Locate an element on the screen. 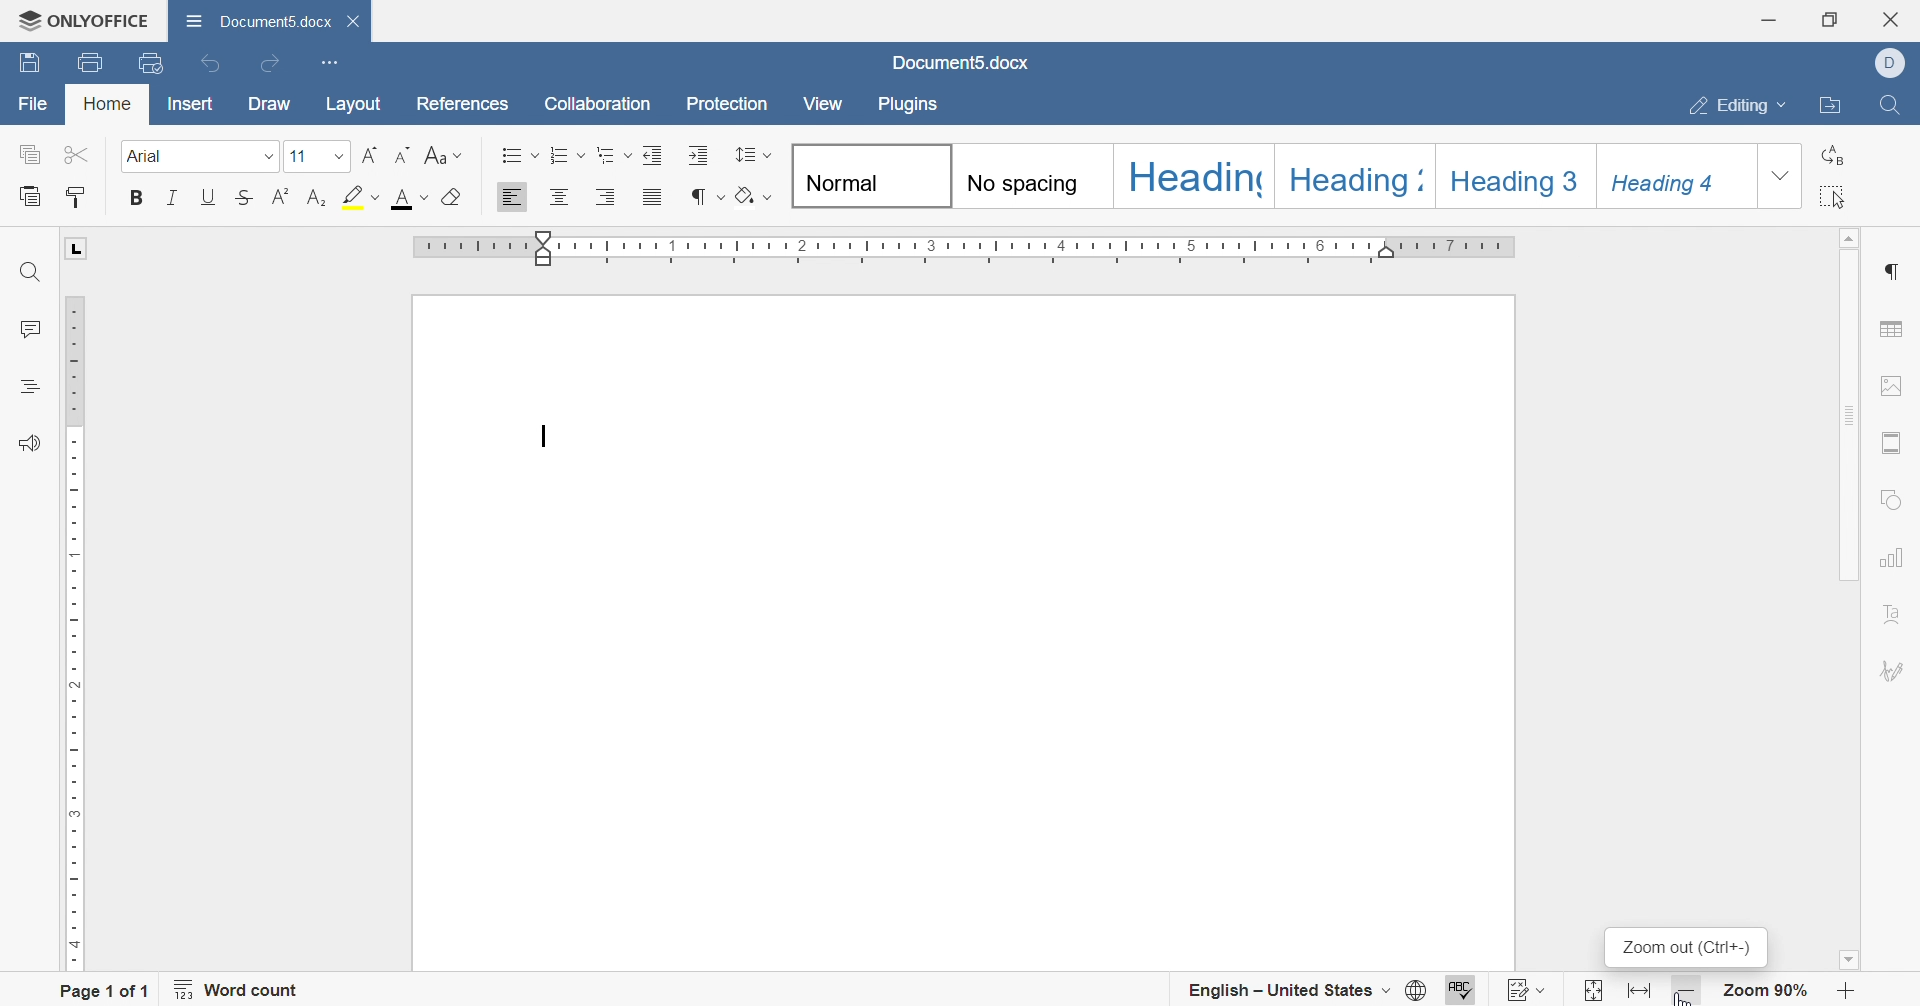 The image size is (1920, 1006). highlight color is located at coordinates (359, 200).